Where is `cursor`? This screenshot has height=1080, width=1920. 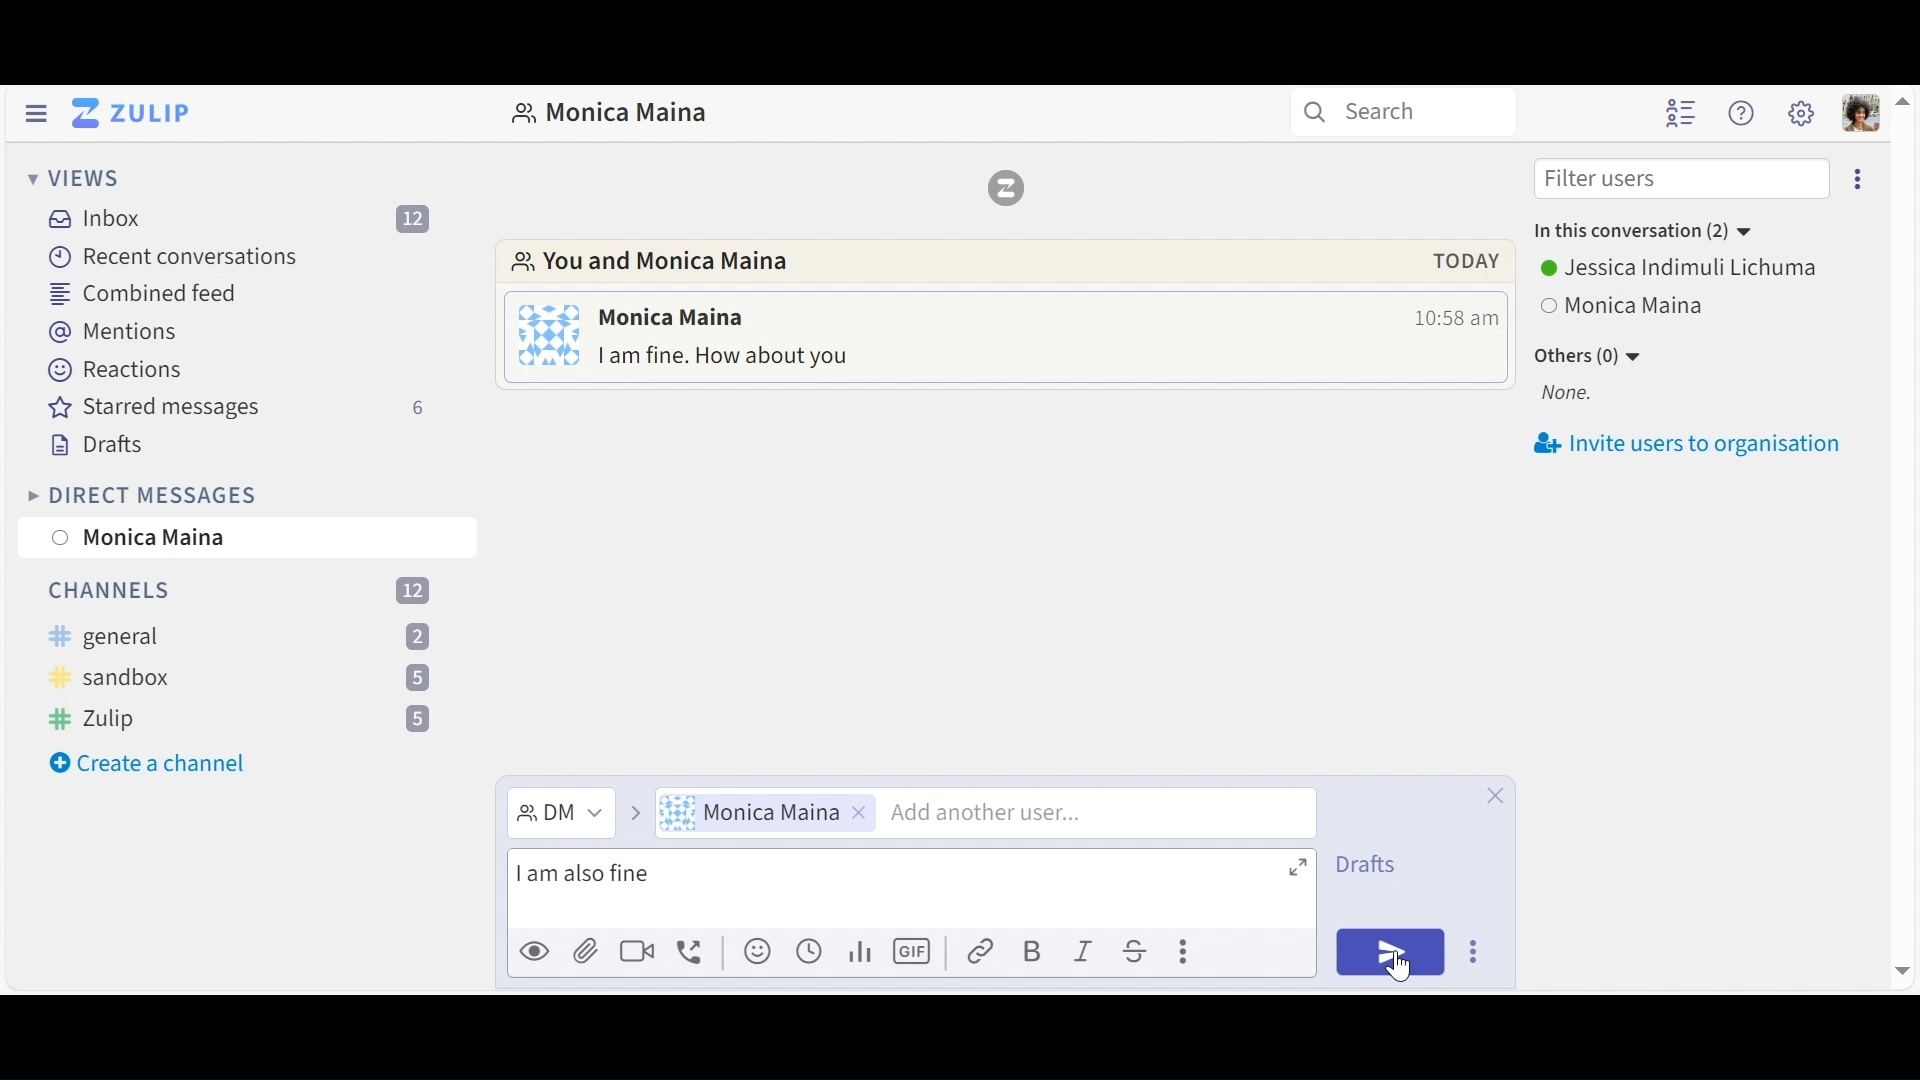
cursor is located at coordinates (1397, 966).